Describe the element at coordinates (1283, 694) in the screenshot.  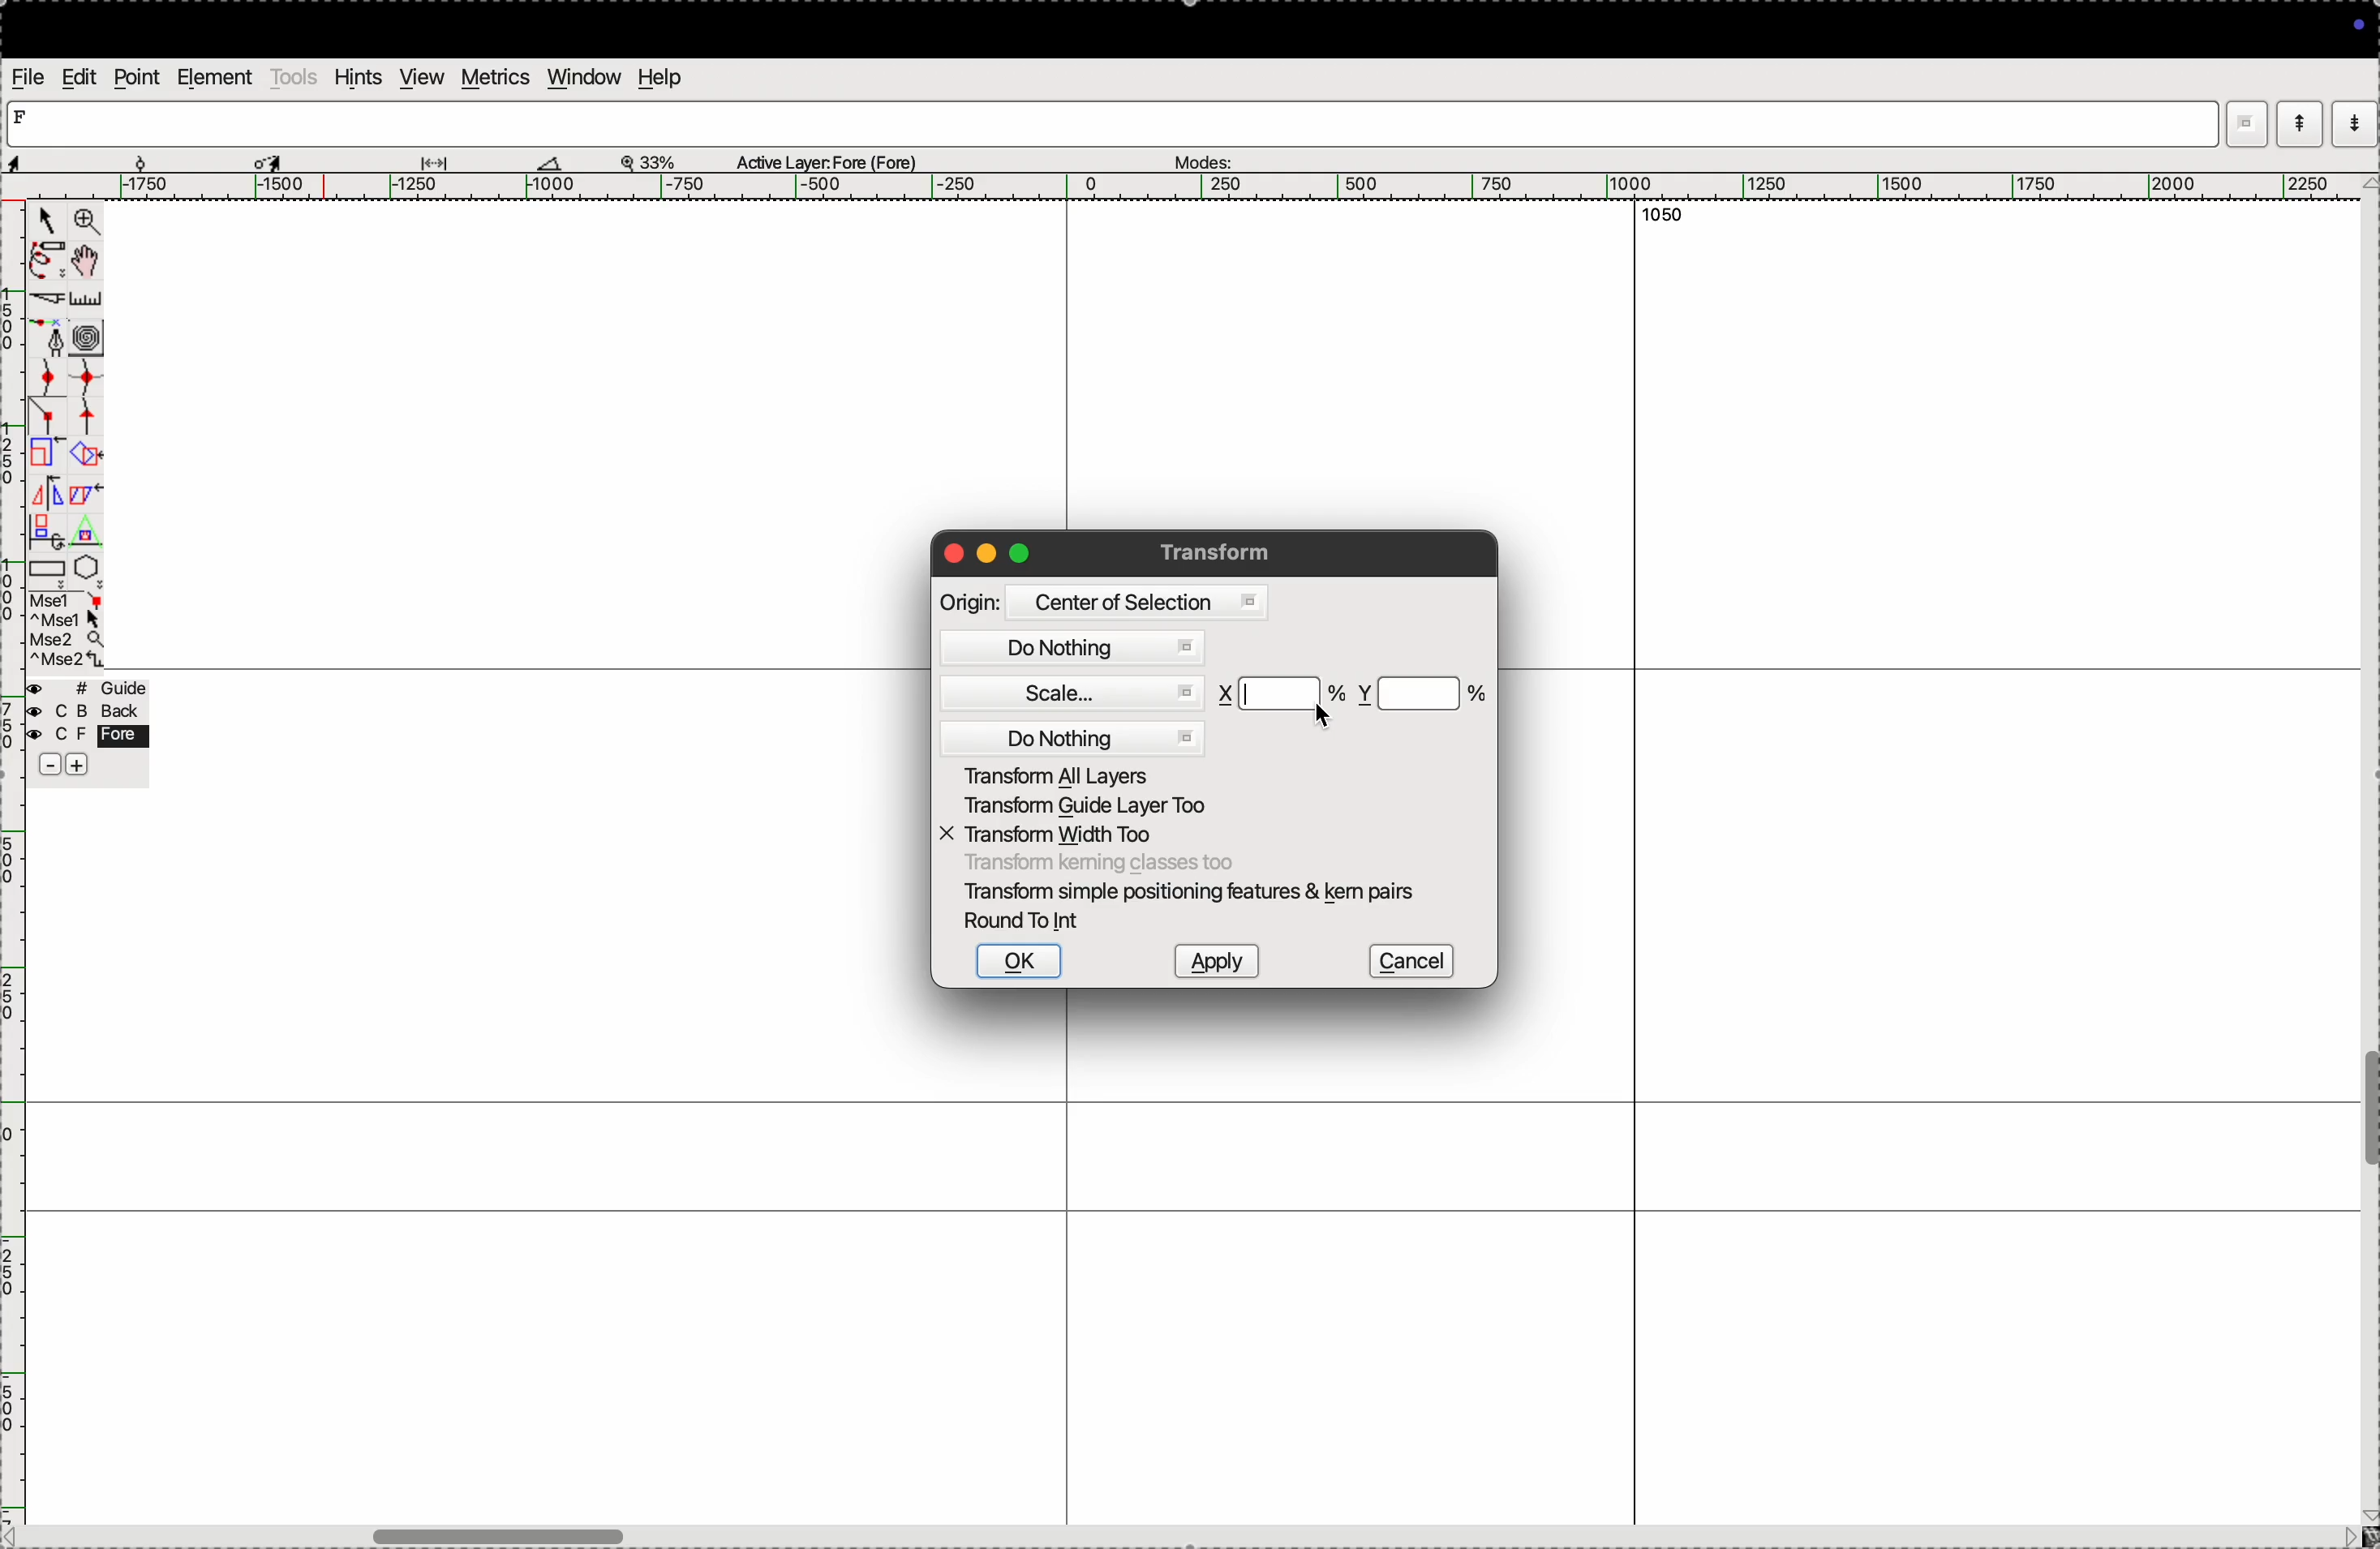
I see `text box for x scale %` at that location.